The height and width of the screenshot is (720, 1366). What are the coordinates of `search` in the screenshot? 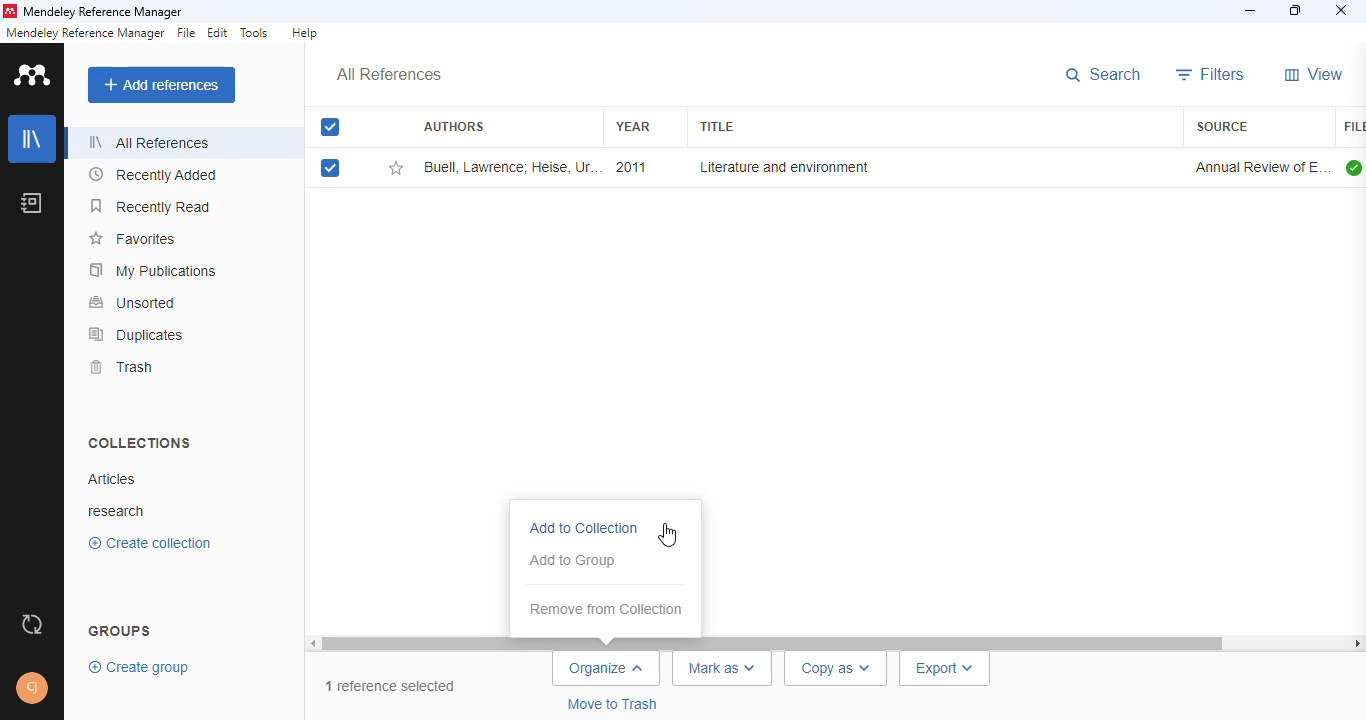 It's located at (1104, 75).